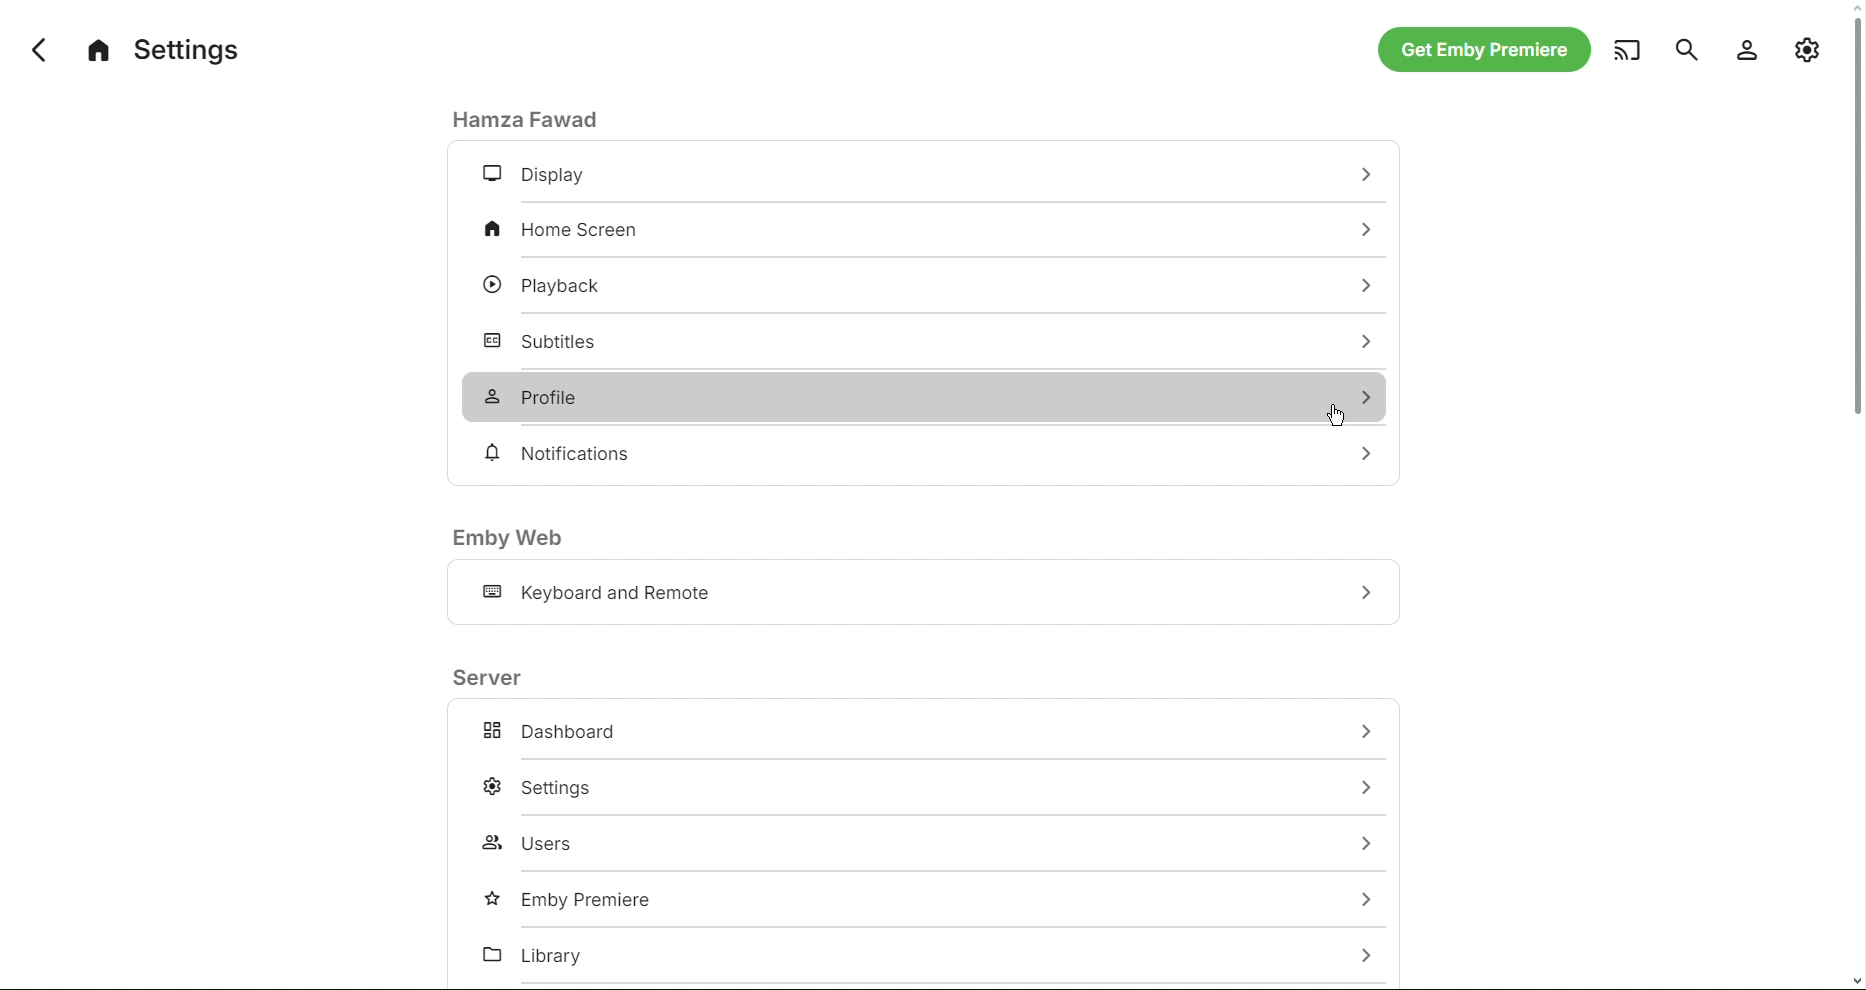 This screenshot has width=1866, height=990. What do you see at coordinates (1370, 287) in the screenshot?
I see `go` at bounding box center [1370, 287].